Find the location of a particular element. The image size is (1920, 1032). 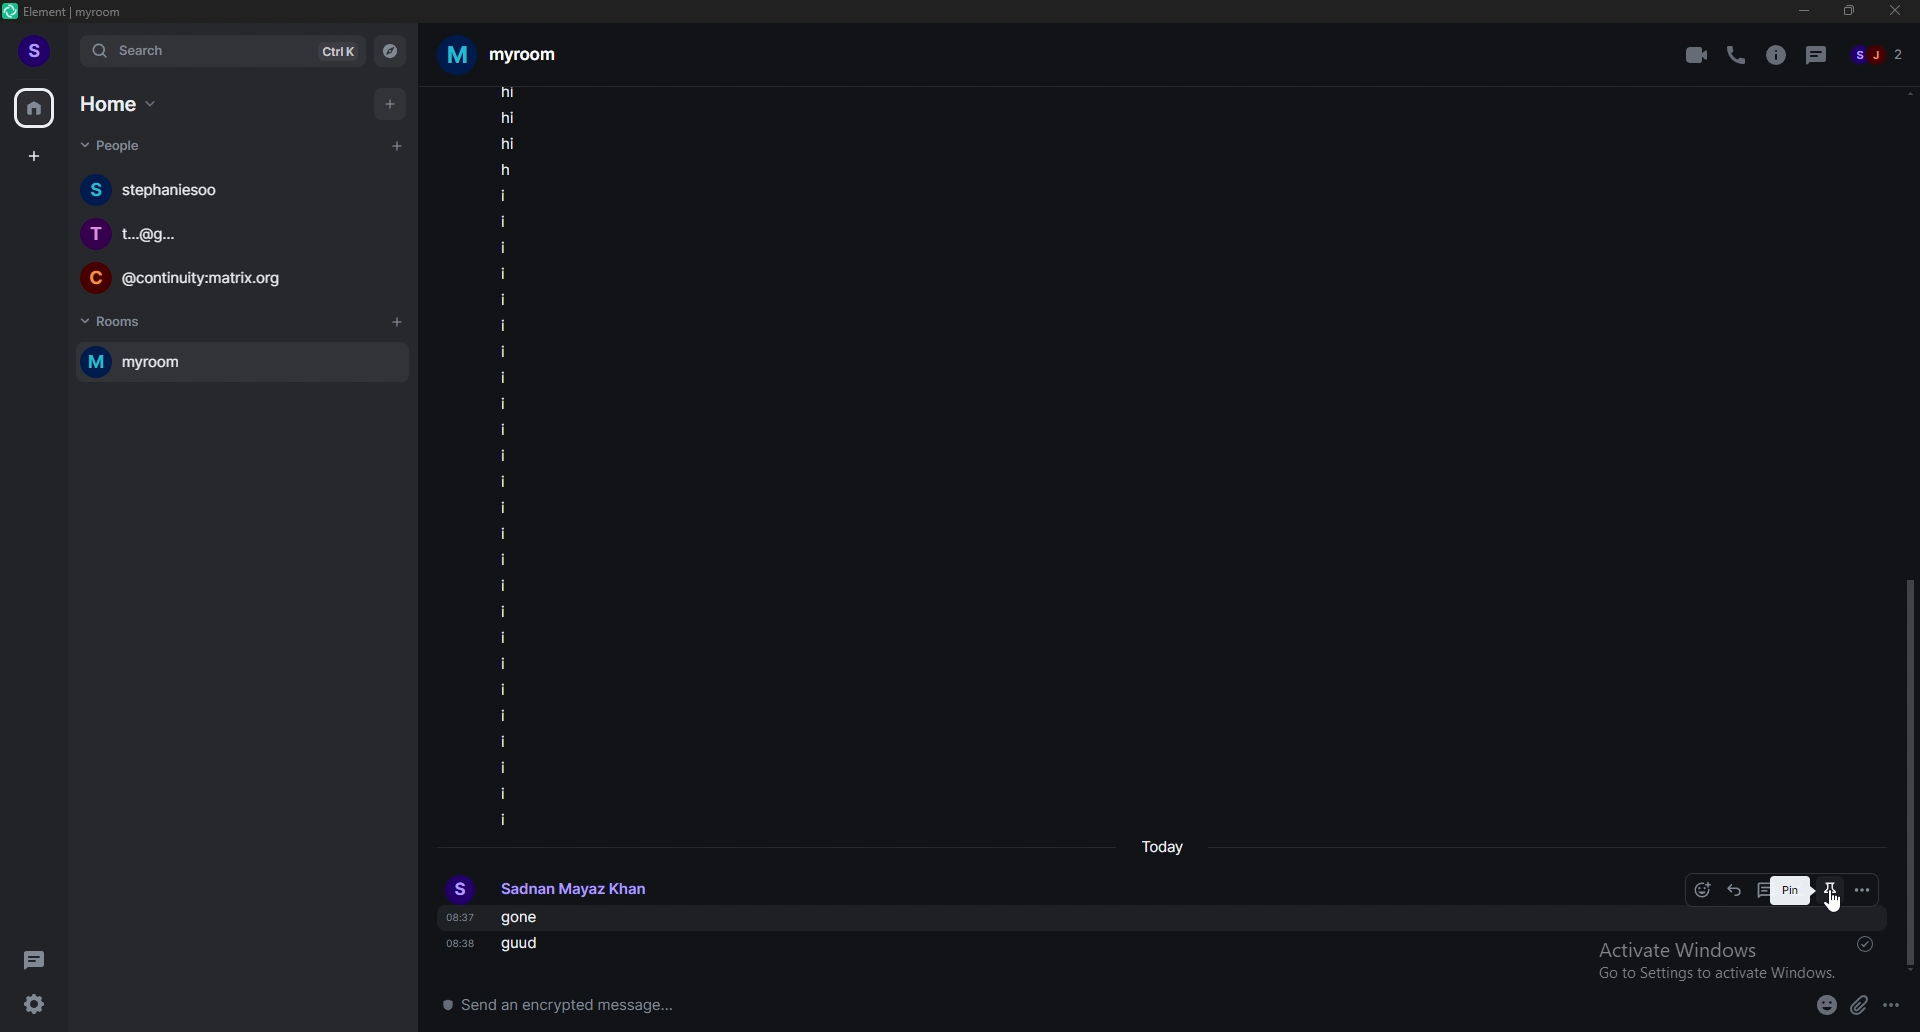

room is located at coordinates (242, 360).